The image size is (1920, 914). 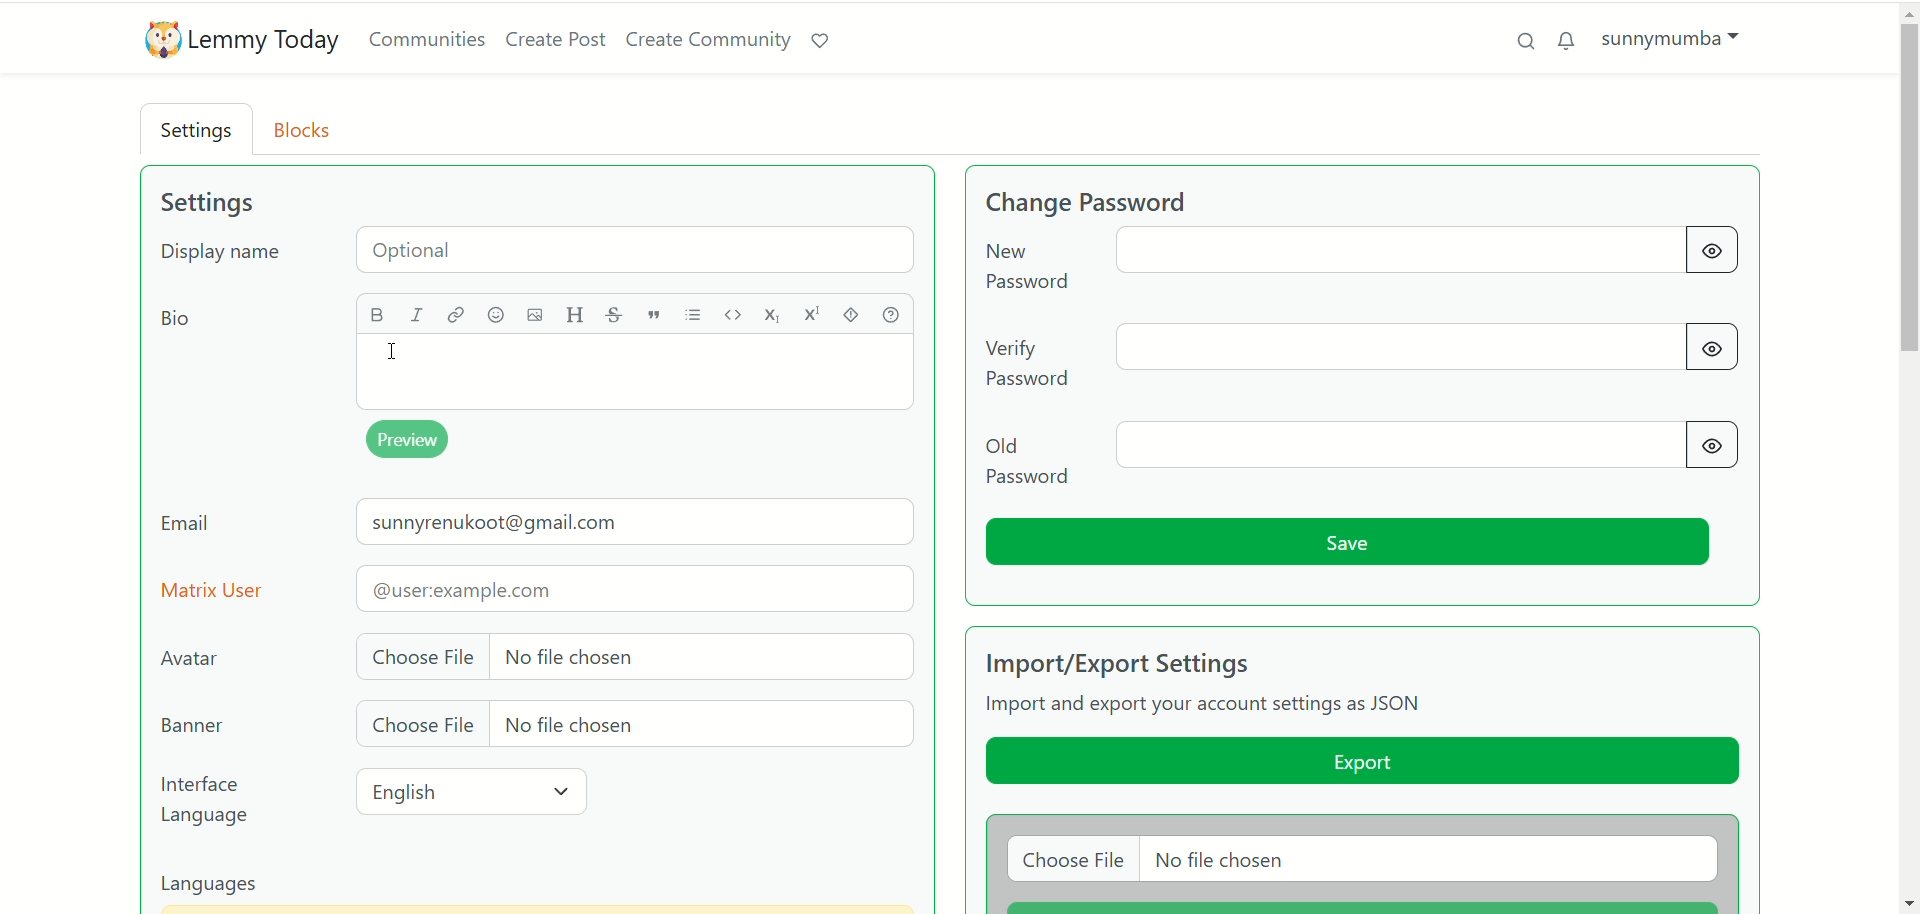 I want to click on create post, so click(x=556, y=42).